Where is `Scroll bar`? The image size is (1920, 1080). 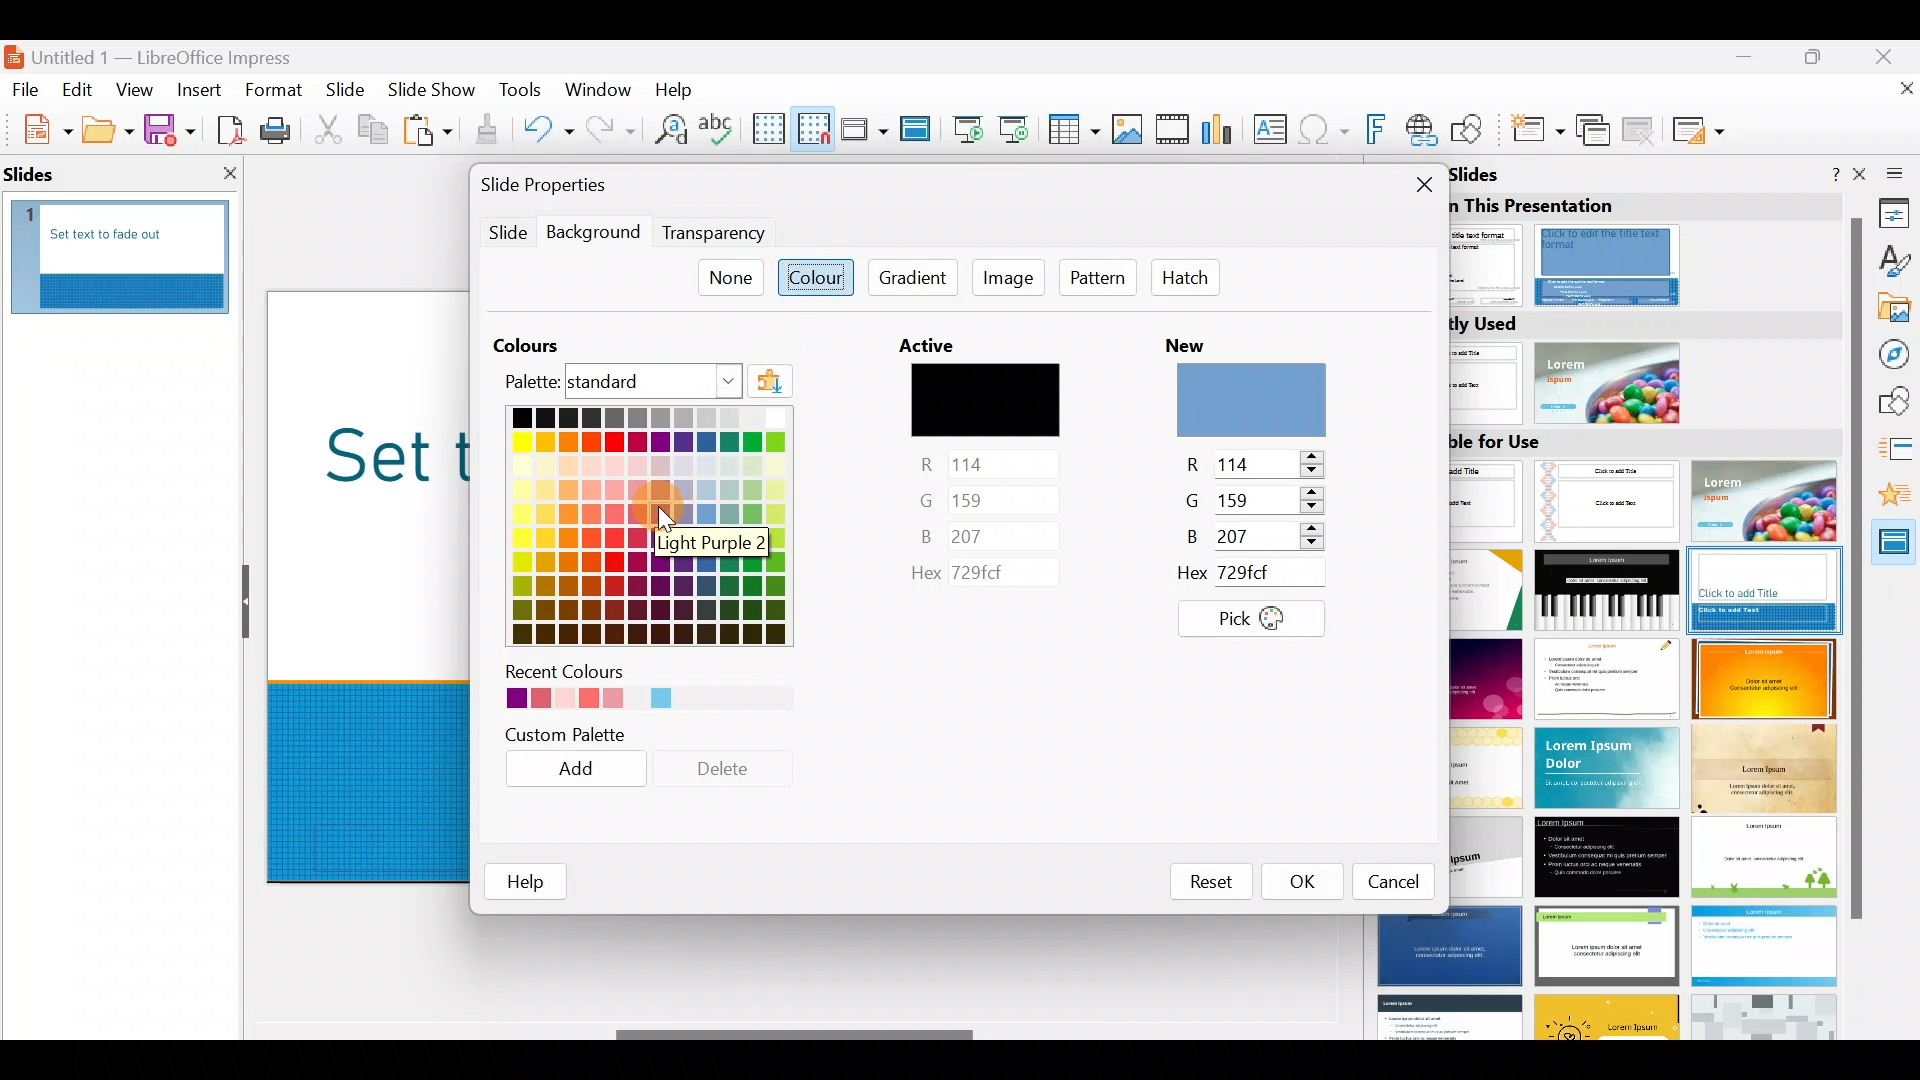
Scroll bar is located at coordinates (796, 1035).